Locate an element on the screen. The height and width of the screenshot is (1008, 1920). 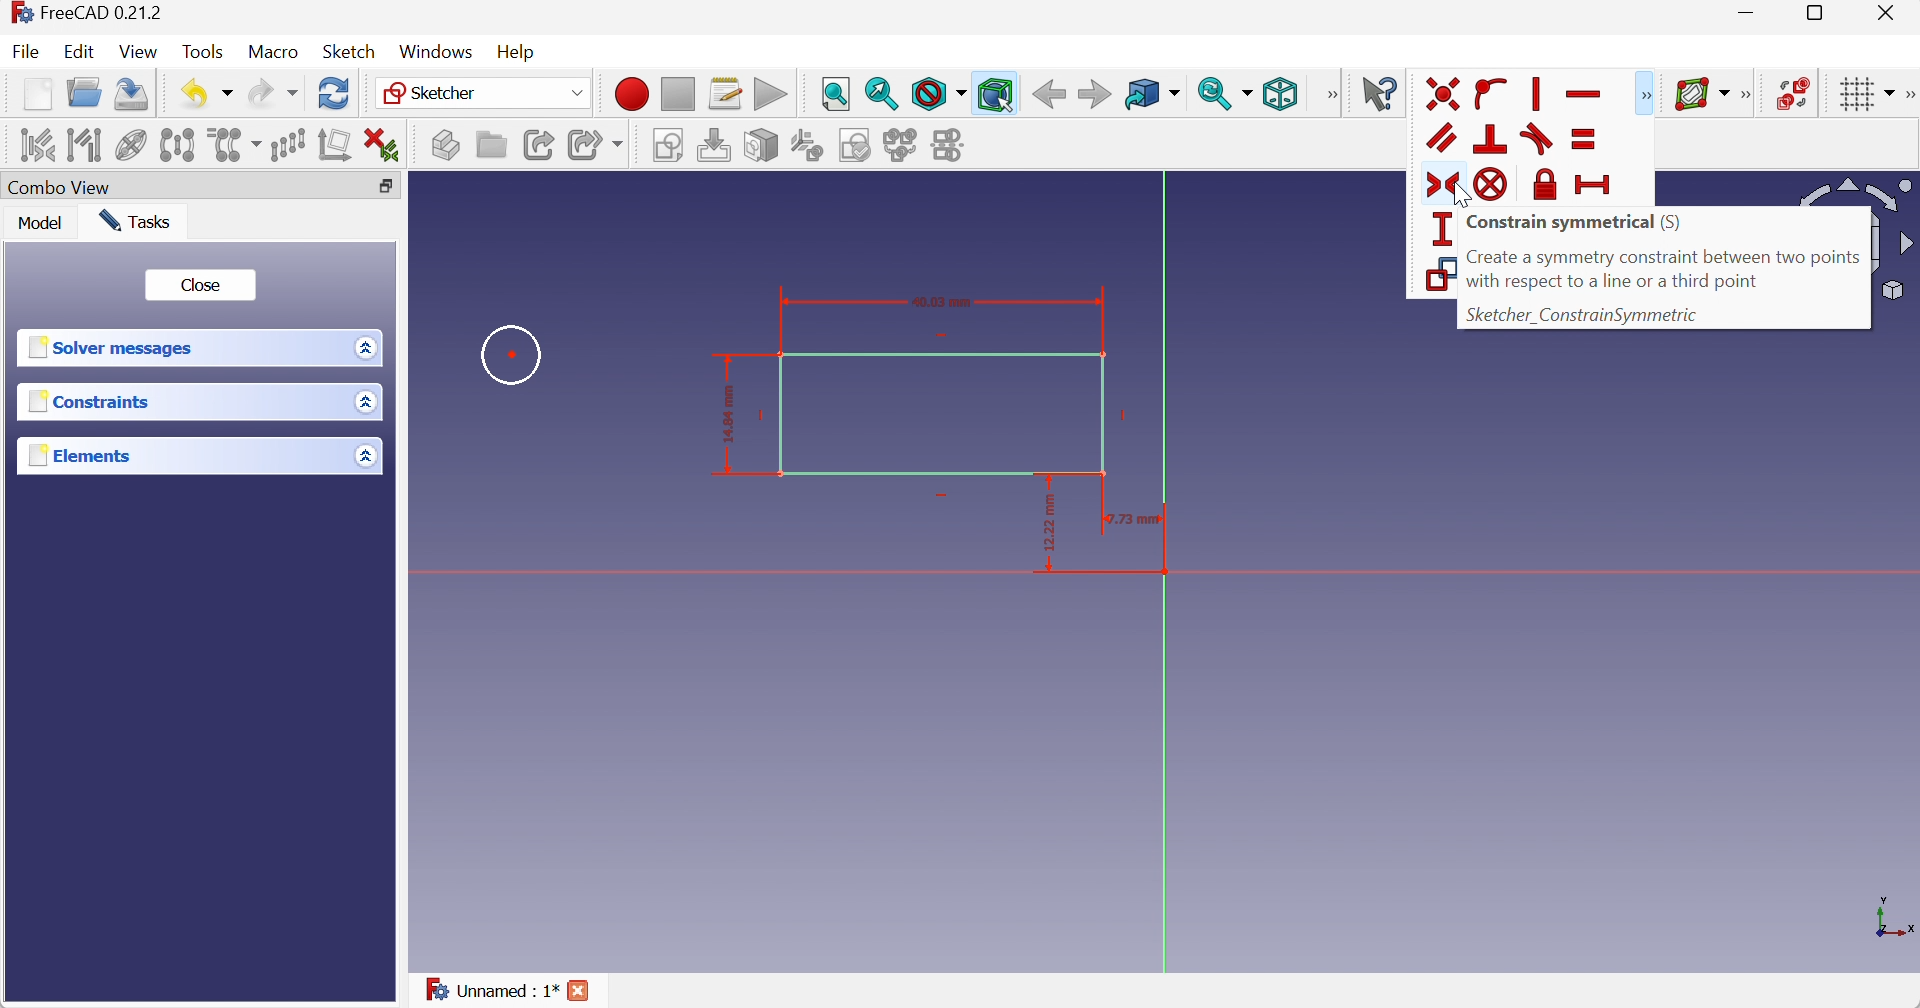
Select associated constraints is located at coordinates (35, 143).